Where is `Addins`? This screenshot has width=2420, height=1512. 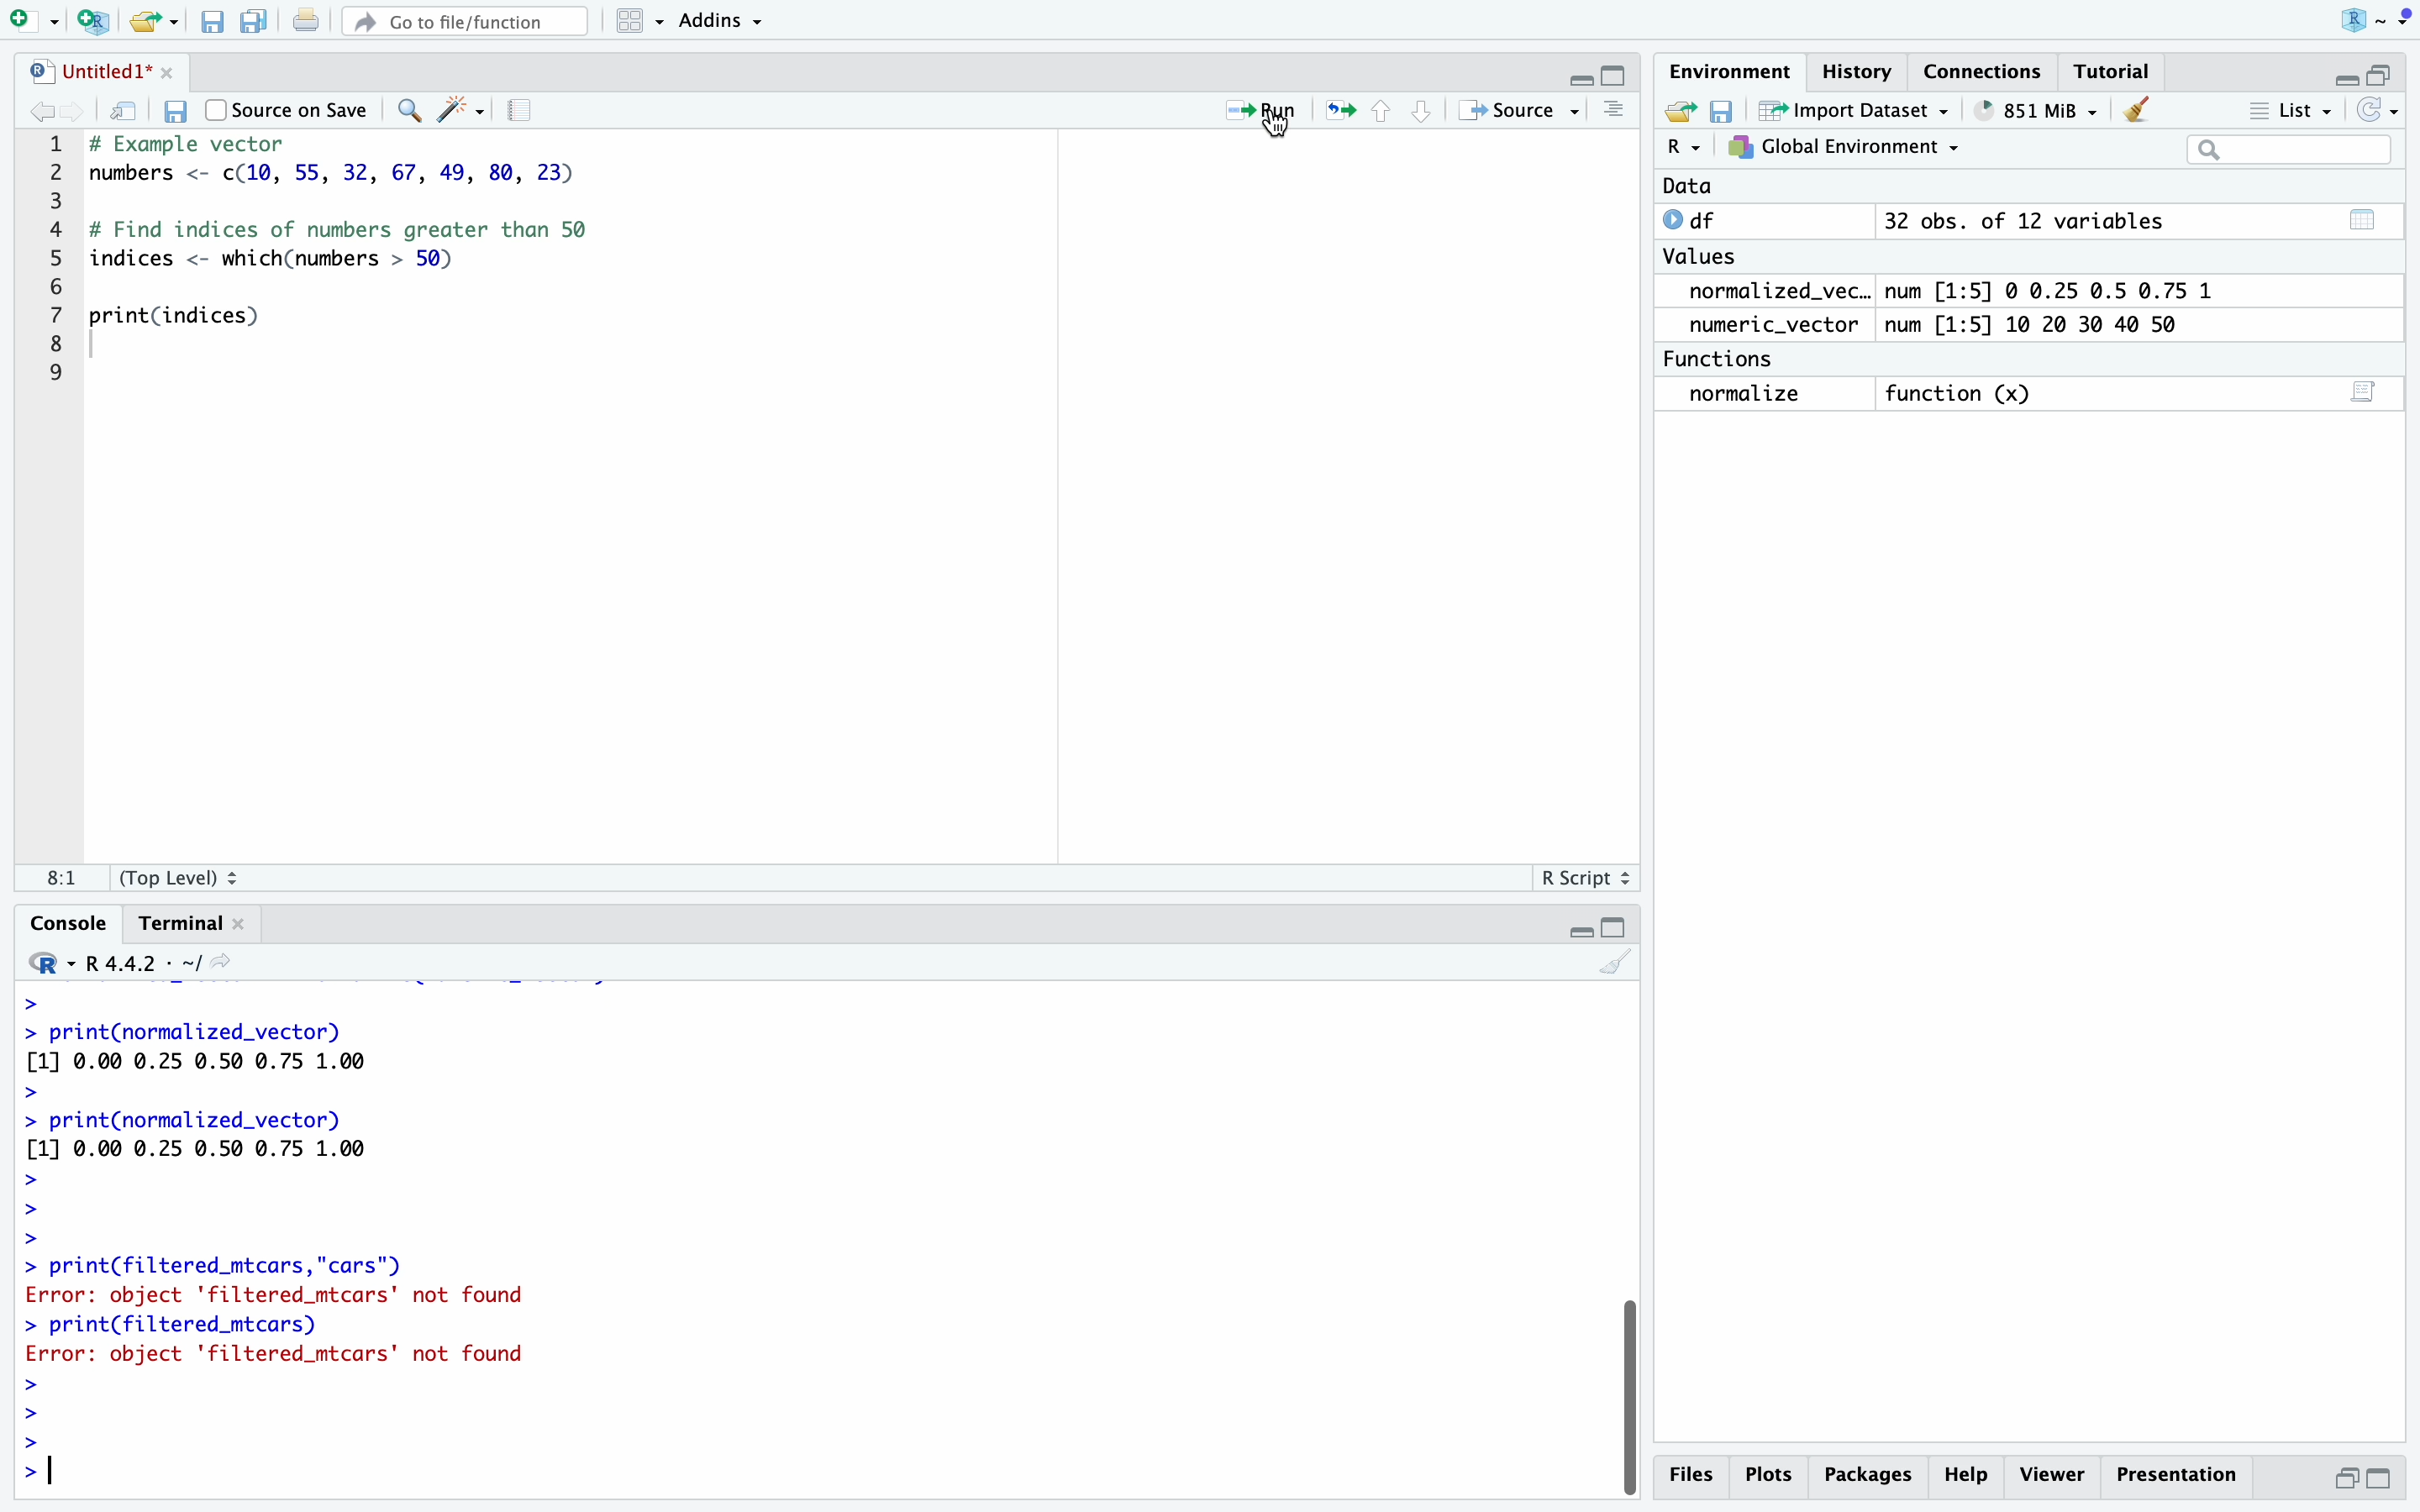 Addins is located at coordinates (716, 21).